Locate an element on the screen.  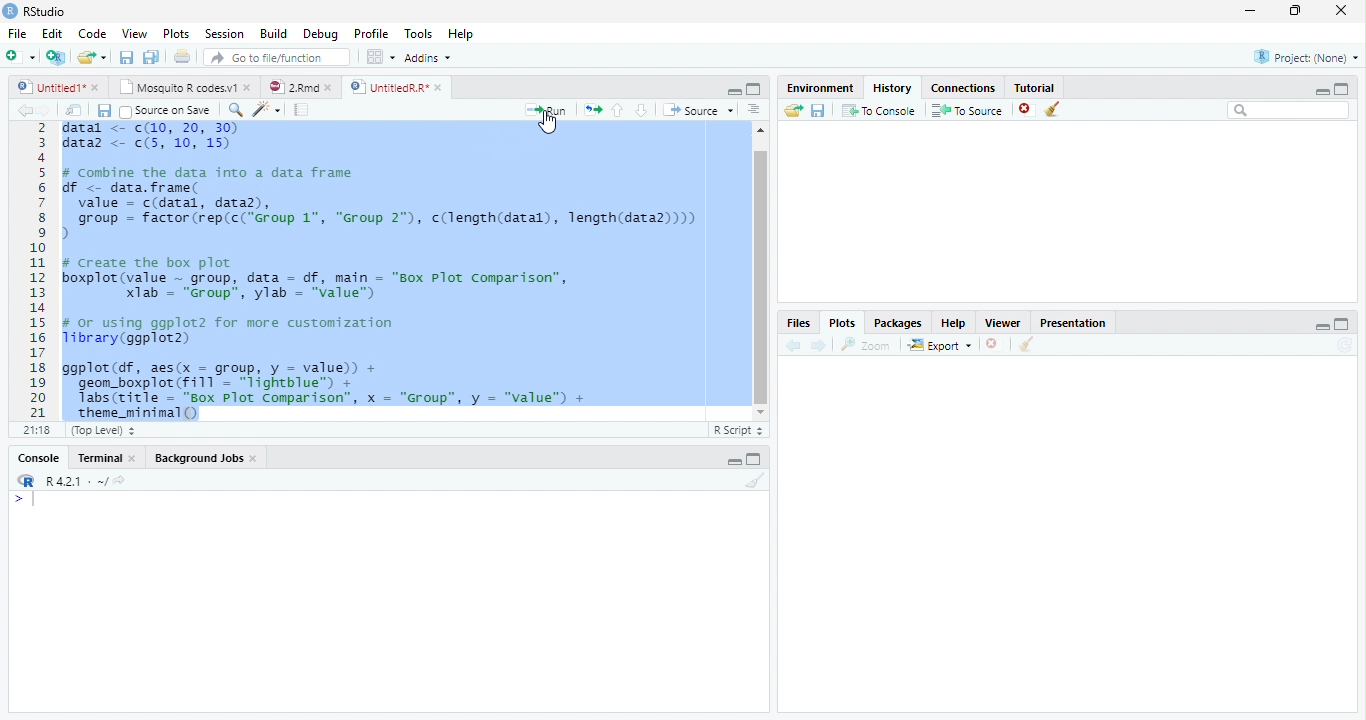
minimize is located at coordinates (1251, 10).